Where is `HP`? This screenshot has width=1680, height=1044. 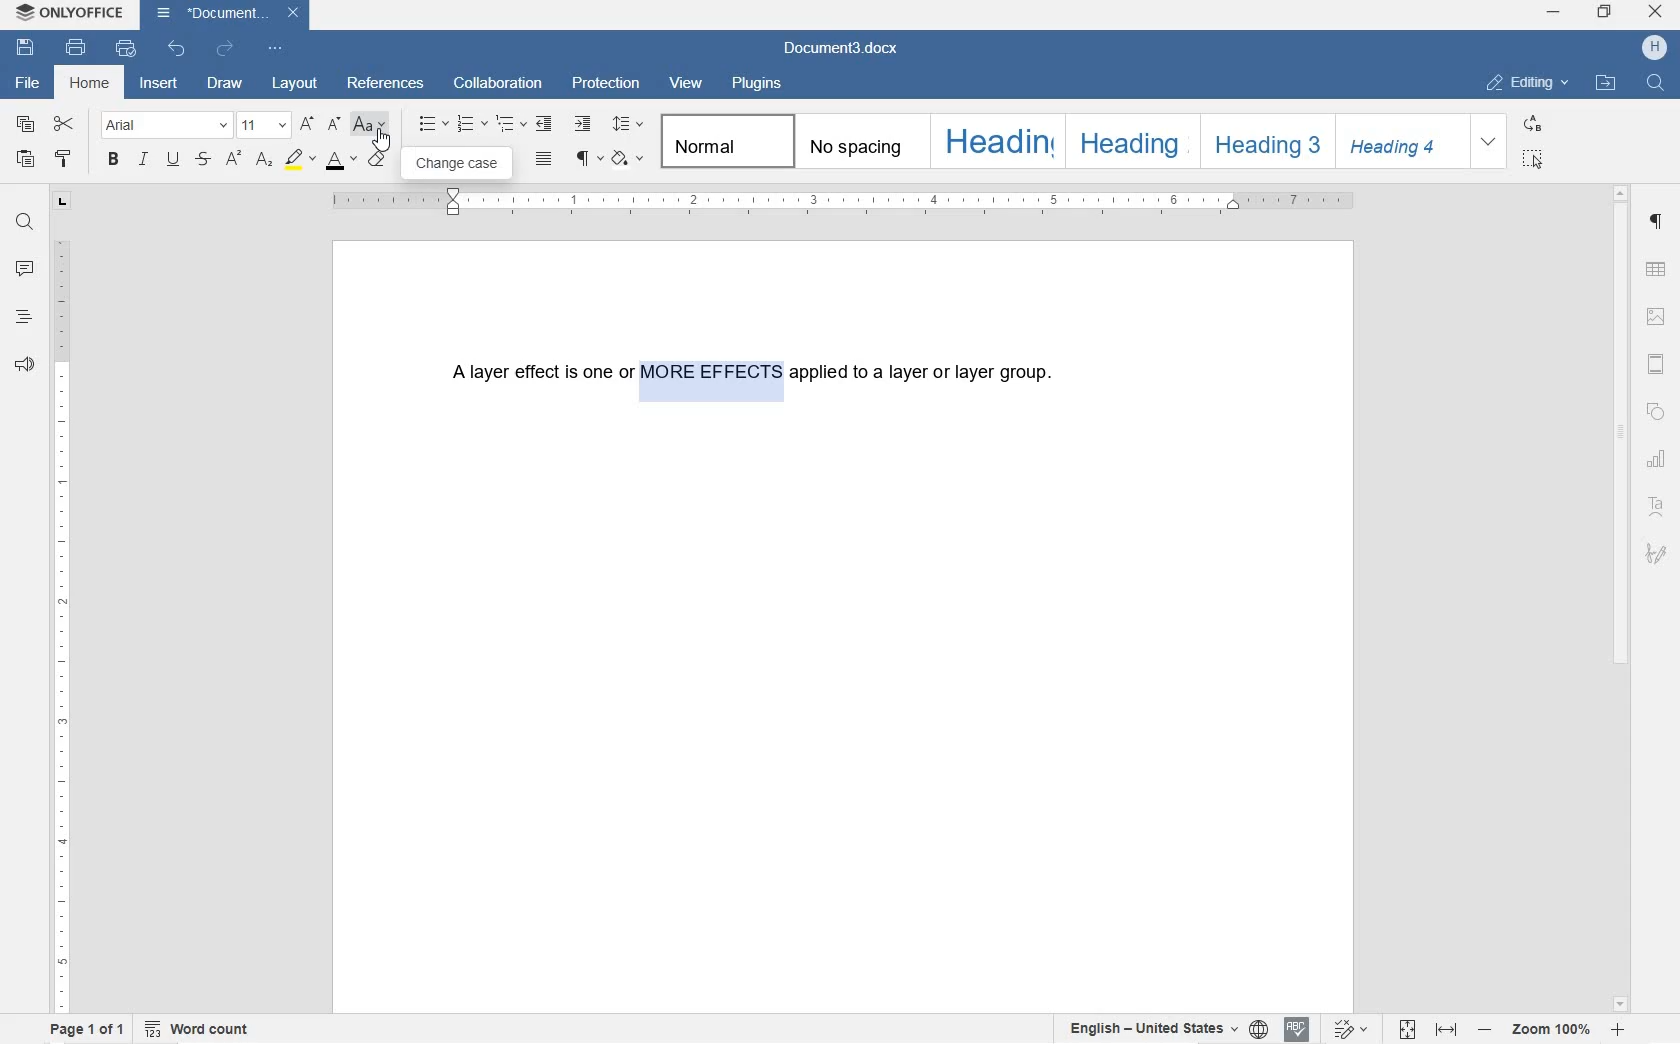
HP is located at coordinates (1657, 48).